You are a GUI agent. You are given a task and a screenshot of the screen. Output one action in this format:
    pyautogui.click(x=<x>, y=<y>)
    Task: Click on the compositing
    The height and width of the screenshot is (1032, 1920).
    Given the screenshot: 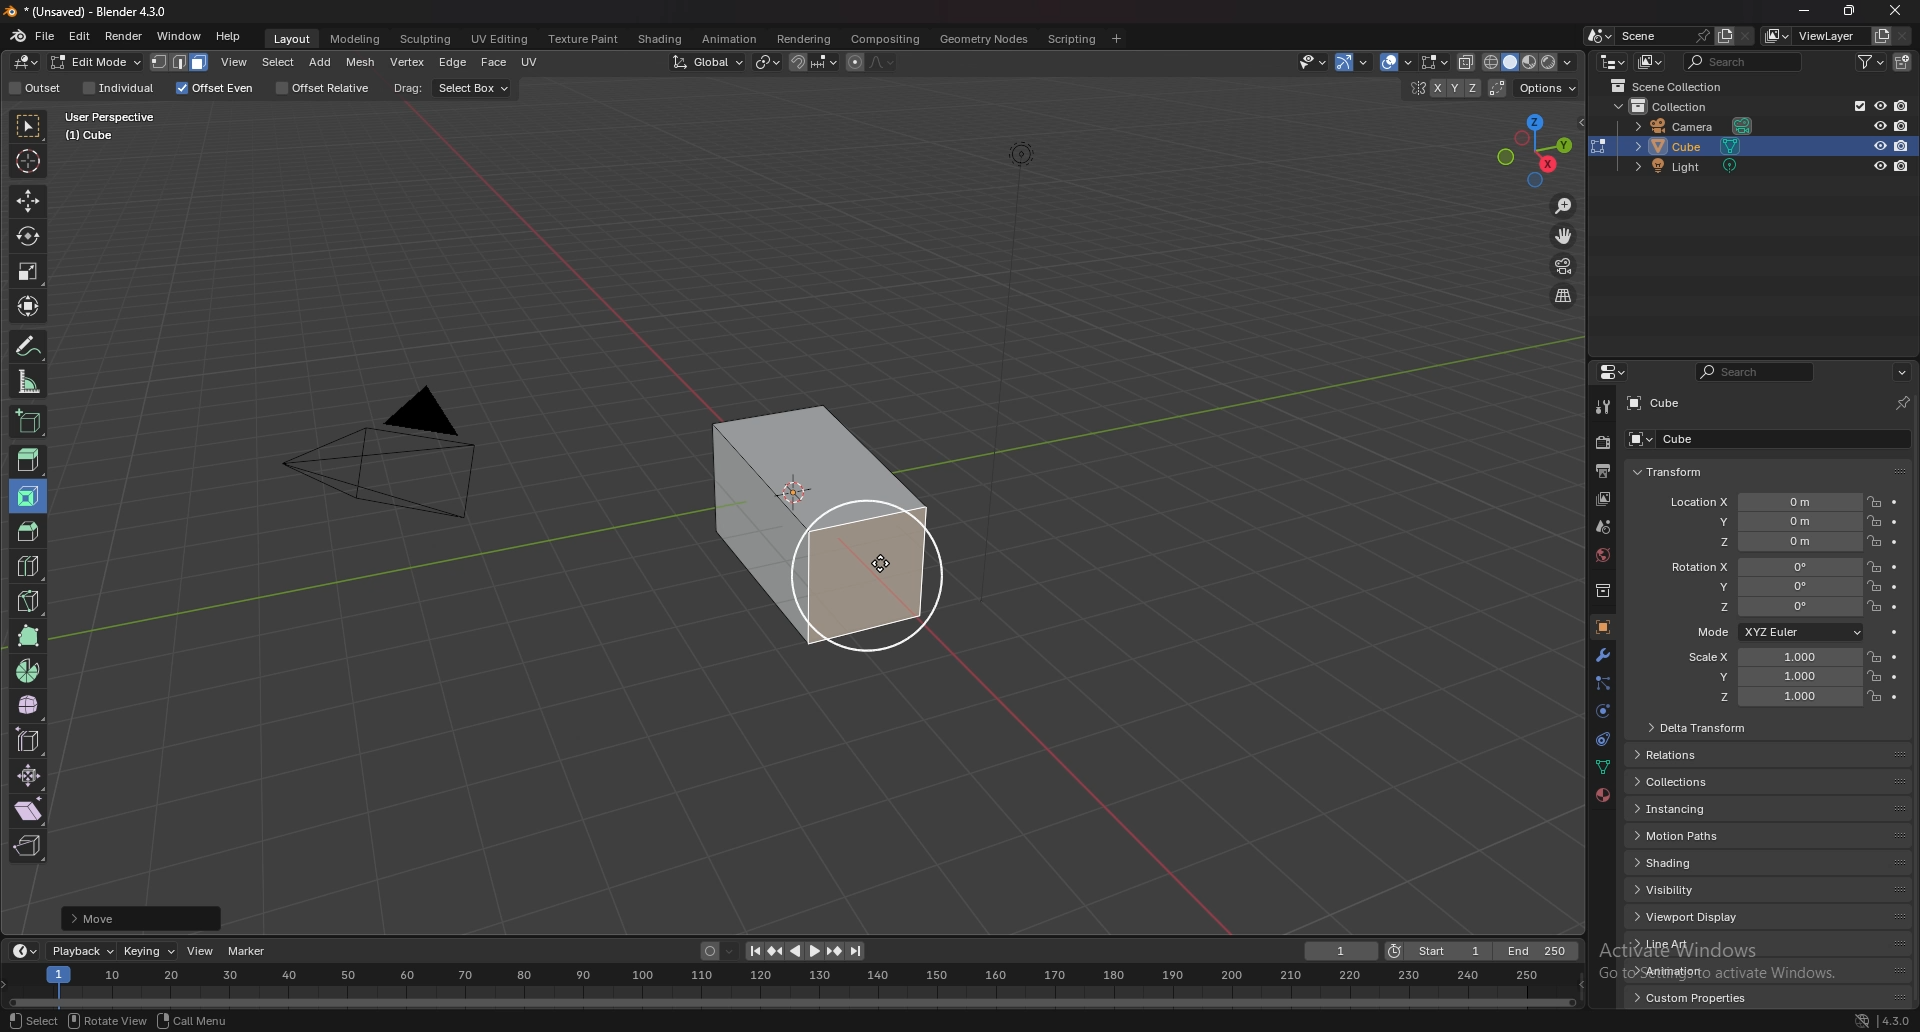 What is the action you would take?
    pyautogui.click(x=885, y=39)
    